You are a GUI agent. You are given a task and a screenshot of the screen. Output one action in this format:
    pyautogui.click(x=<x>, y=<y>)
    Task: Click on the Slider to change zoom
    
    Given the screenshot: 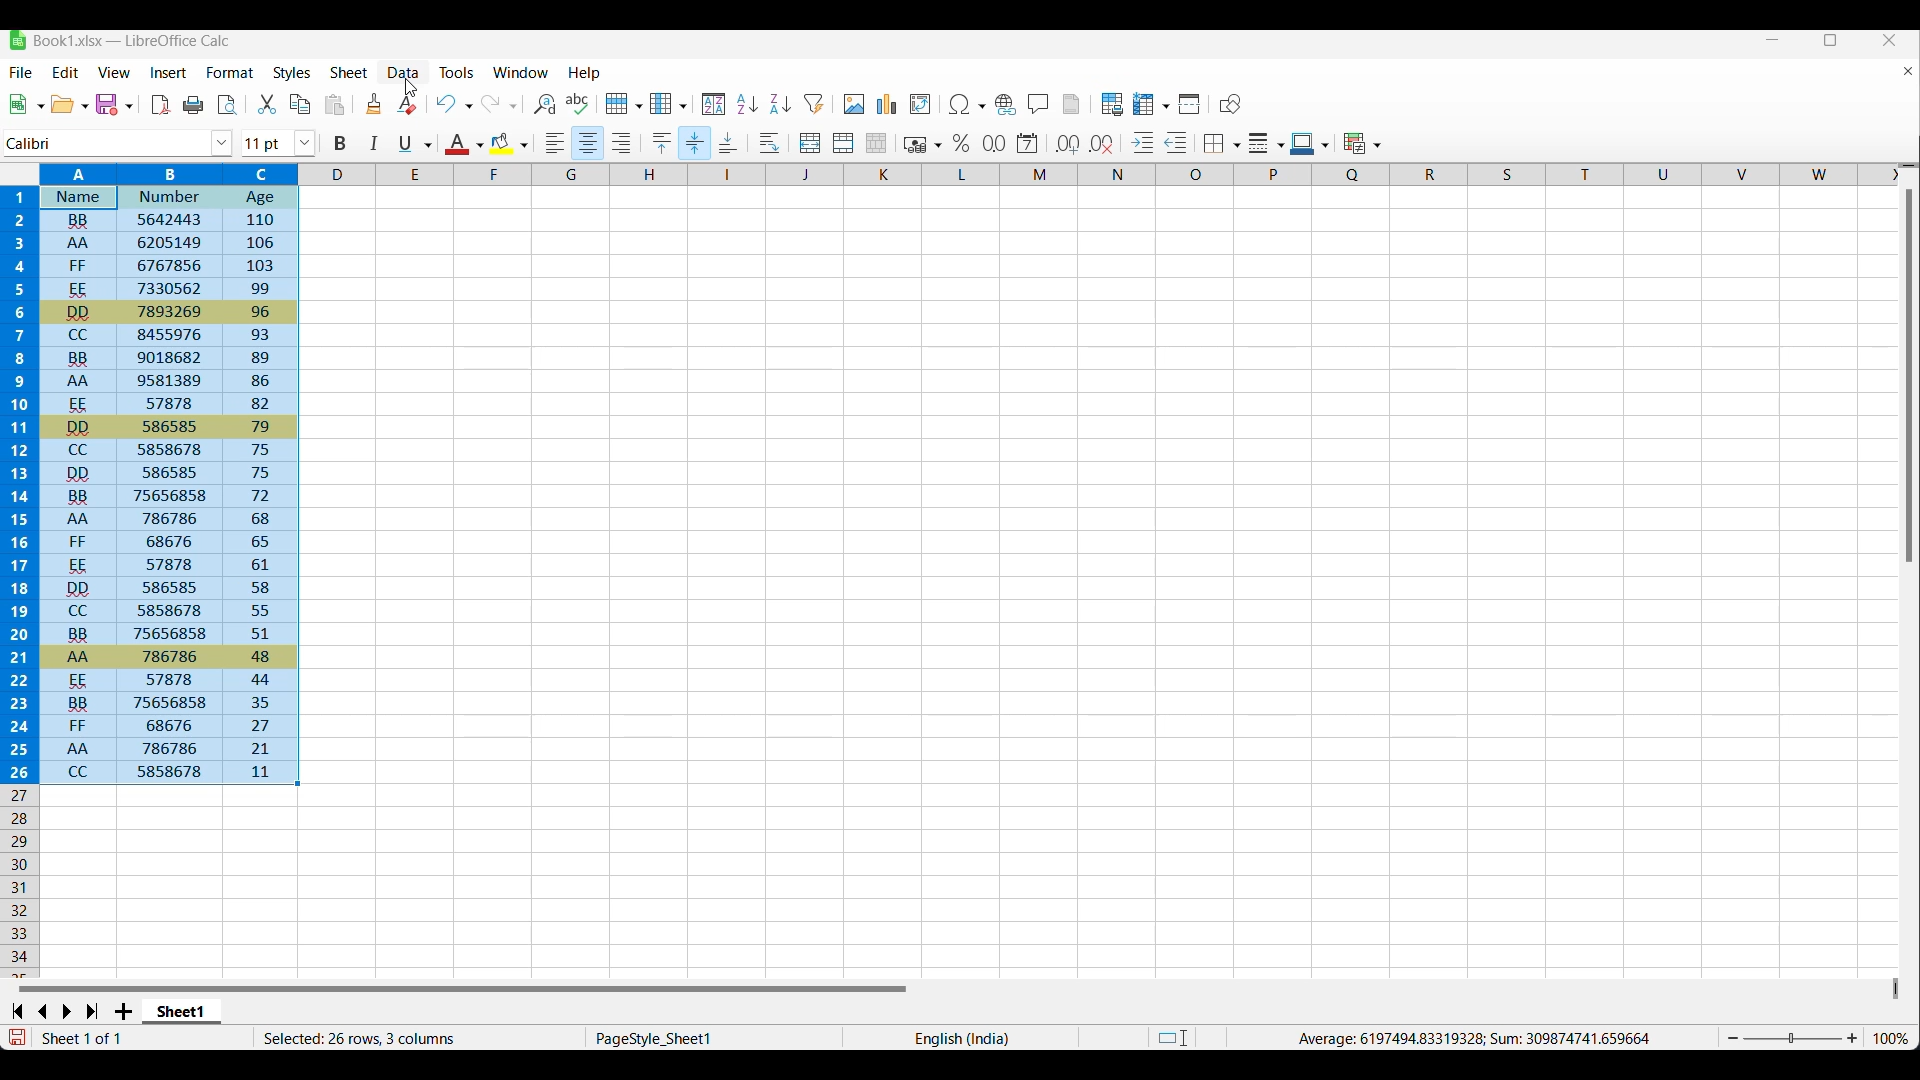 What is the action you would take?
    pyautogui.click(x=1792, y=1039)
    